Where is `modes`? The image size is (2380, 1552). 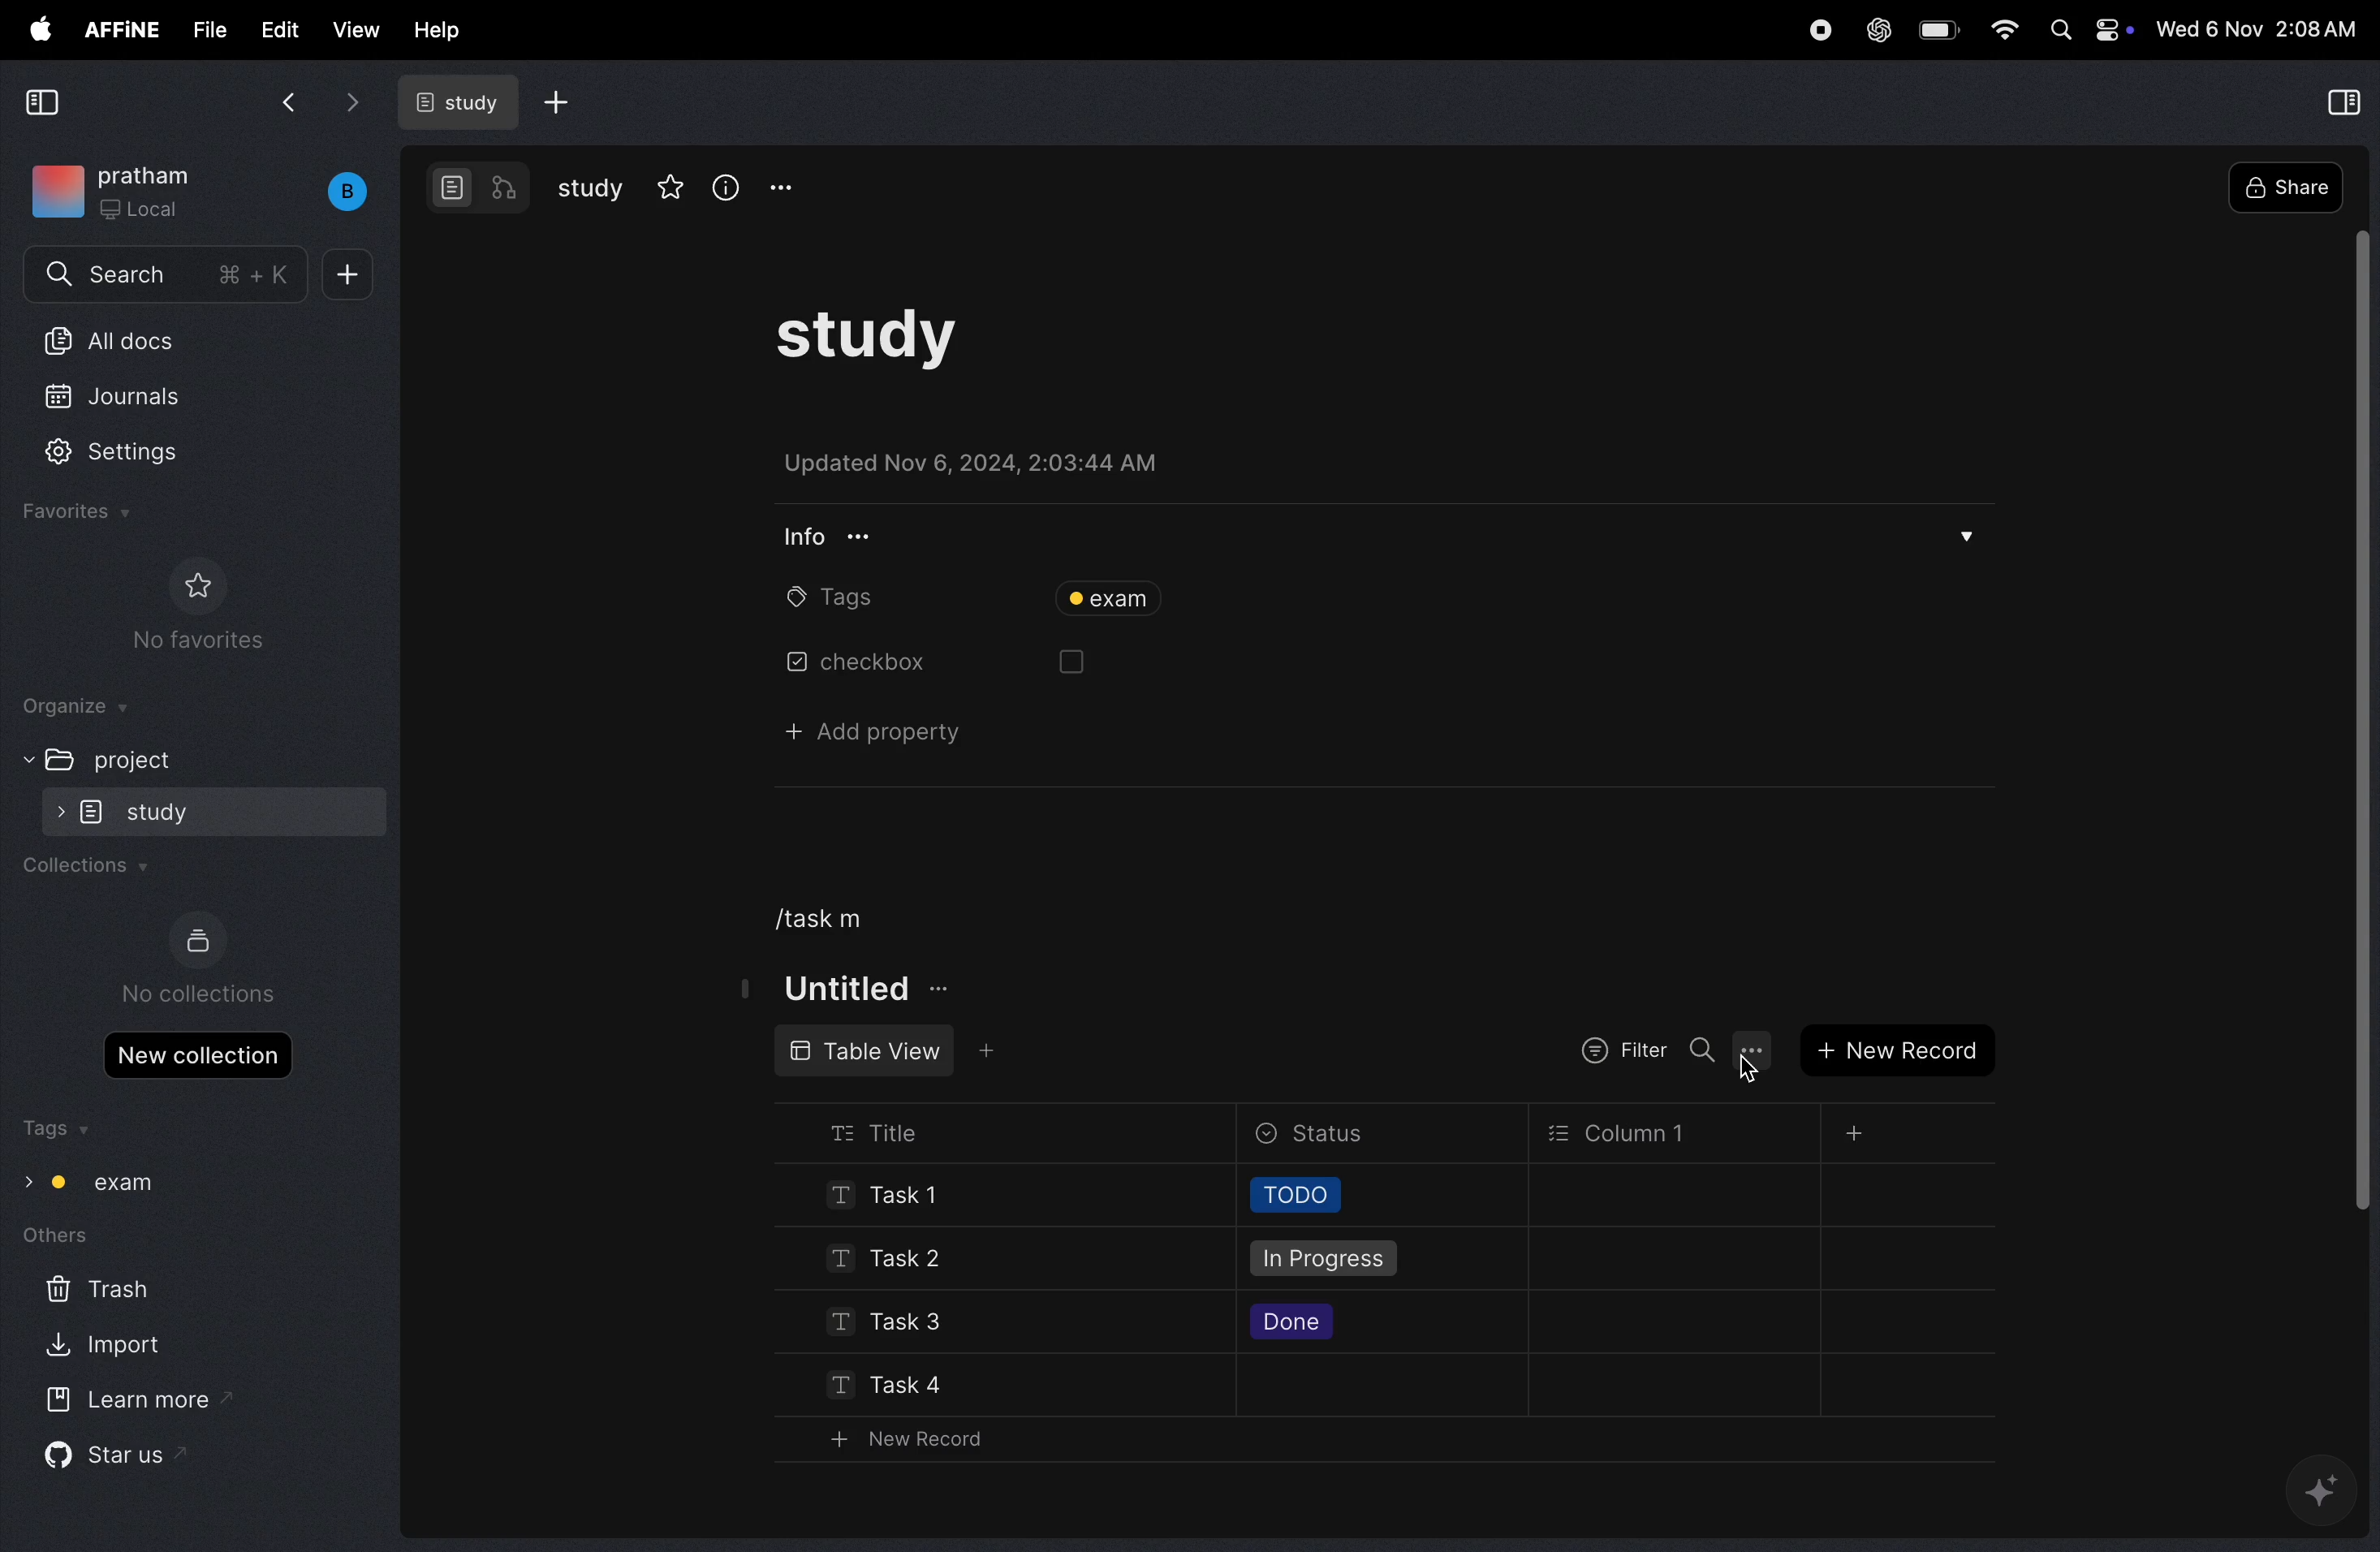 modes is located at coordinates (481, 191).